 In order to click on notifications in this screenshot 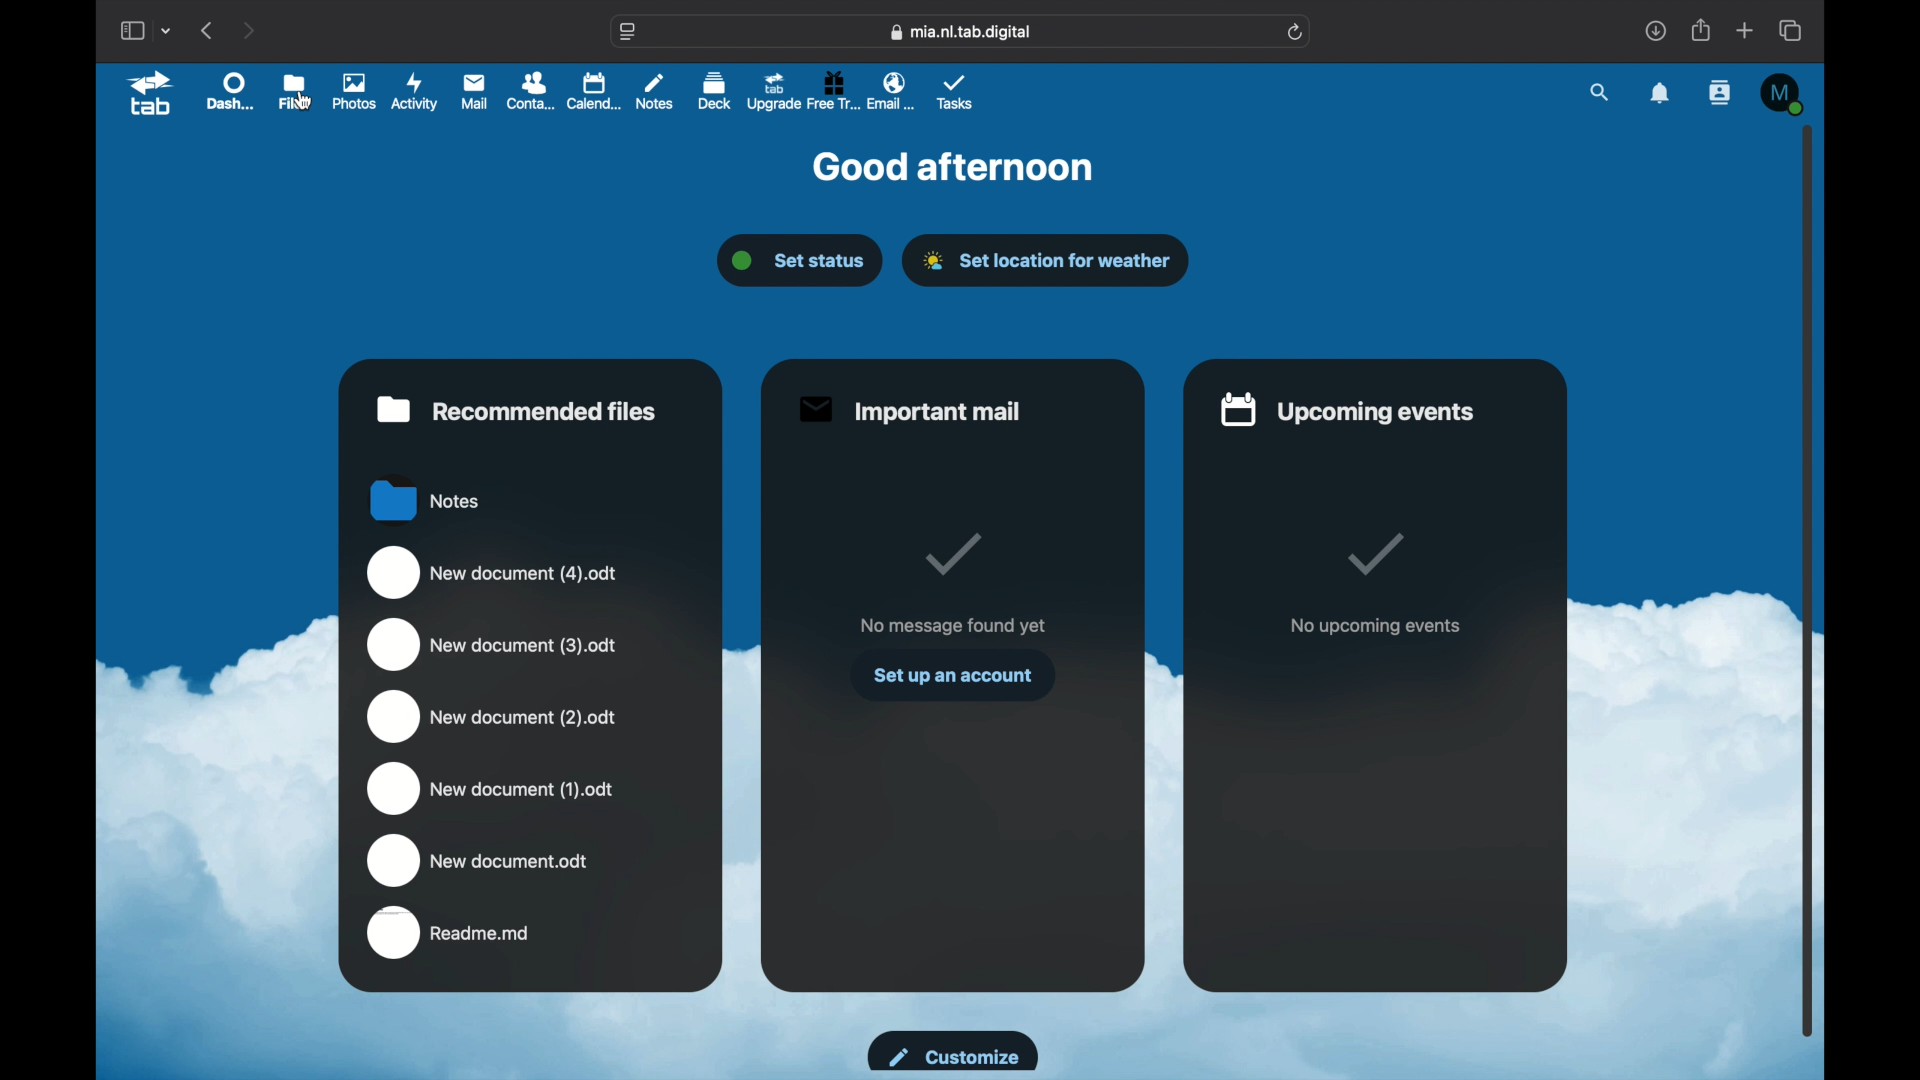, I will do `click(1660, 93)`.